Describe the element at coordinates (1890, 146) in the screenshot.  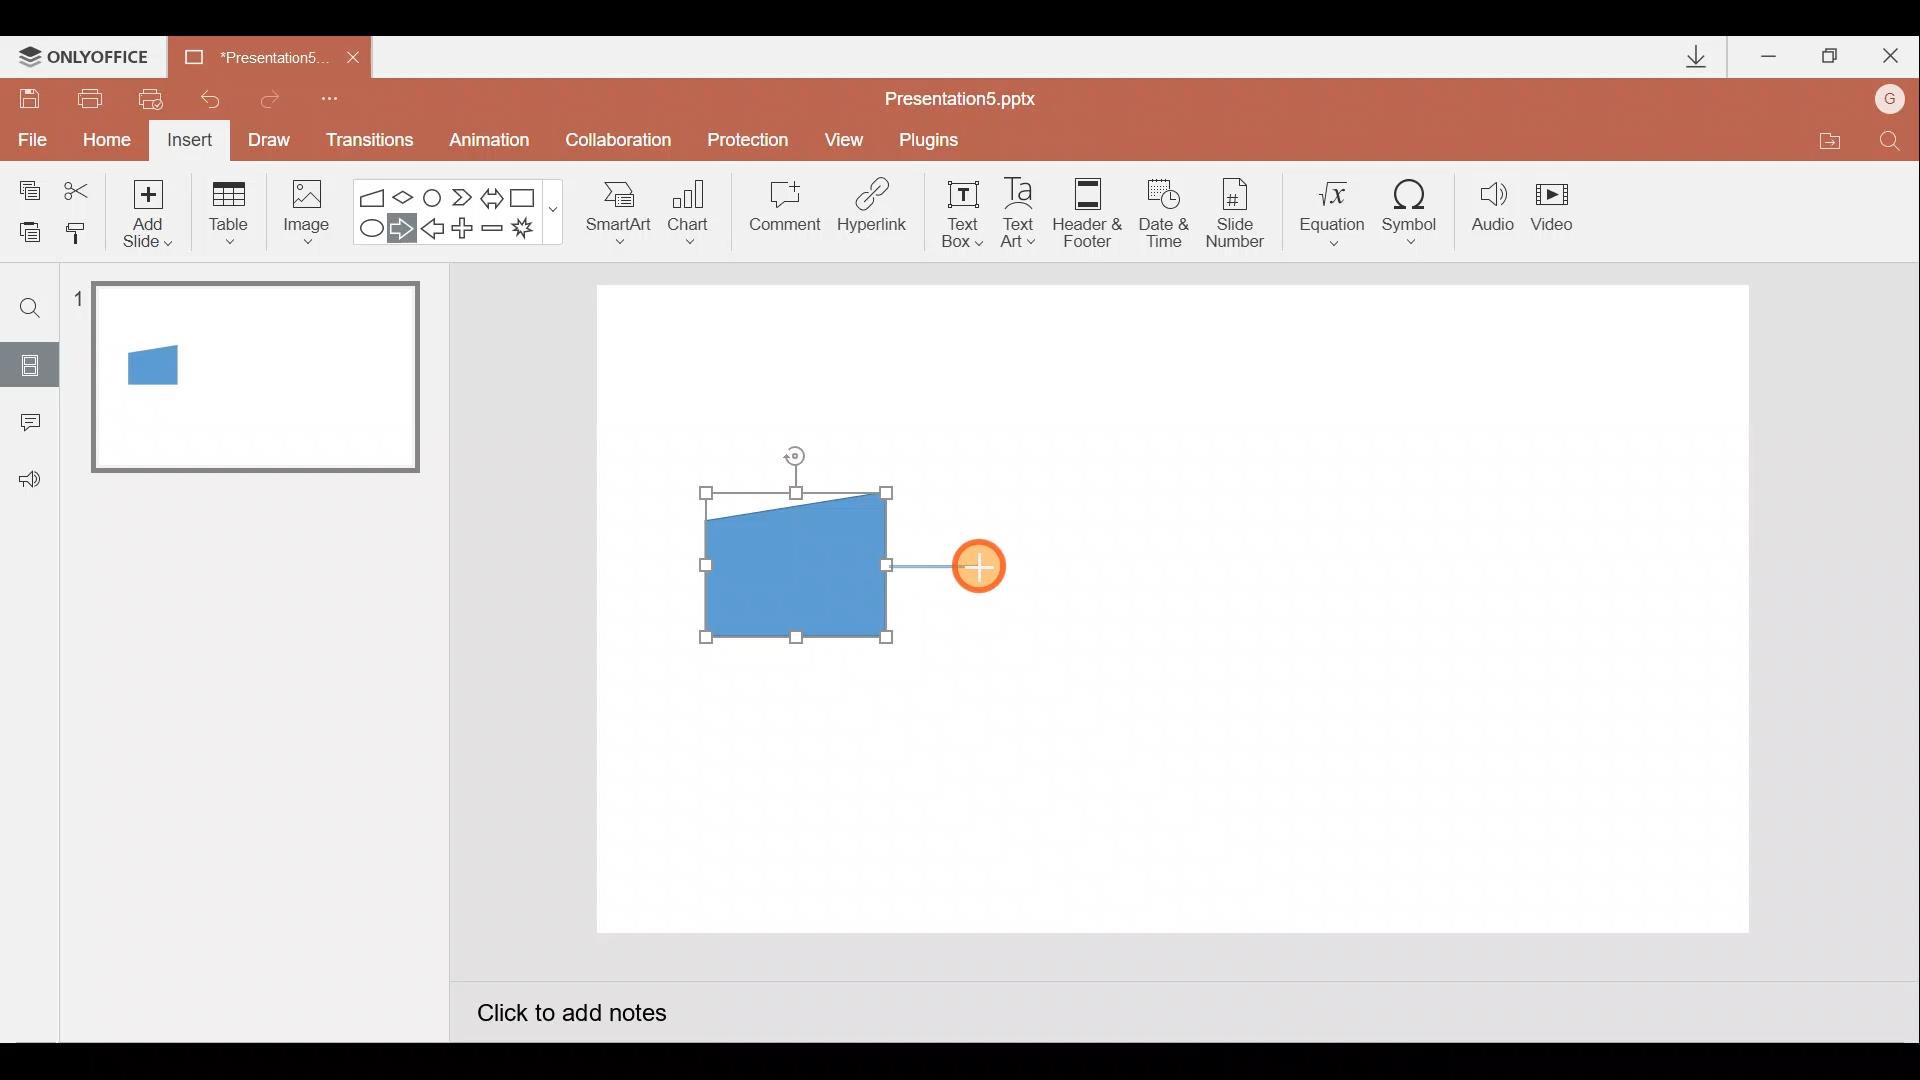
I see `Find` at that location.